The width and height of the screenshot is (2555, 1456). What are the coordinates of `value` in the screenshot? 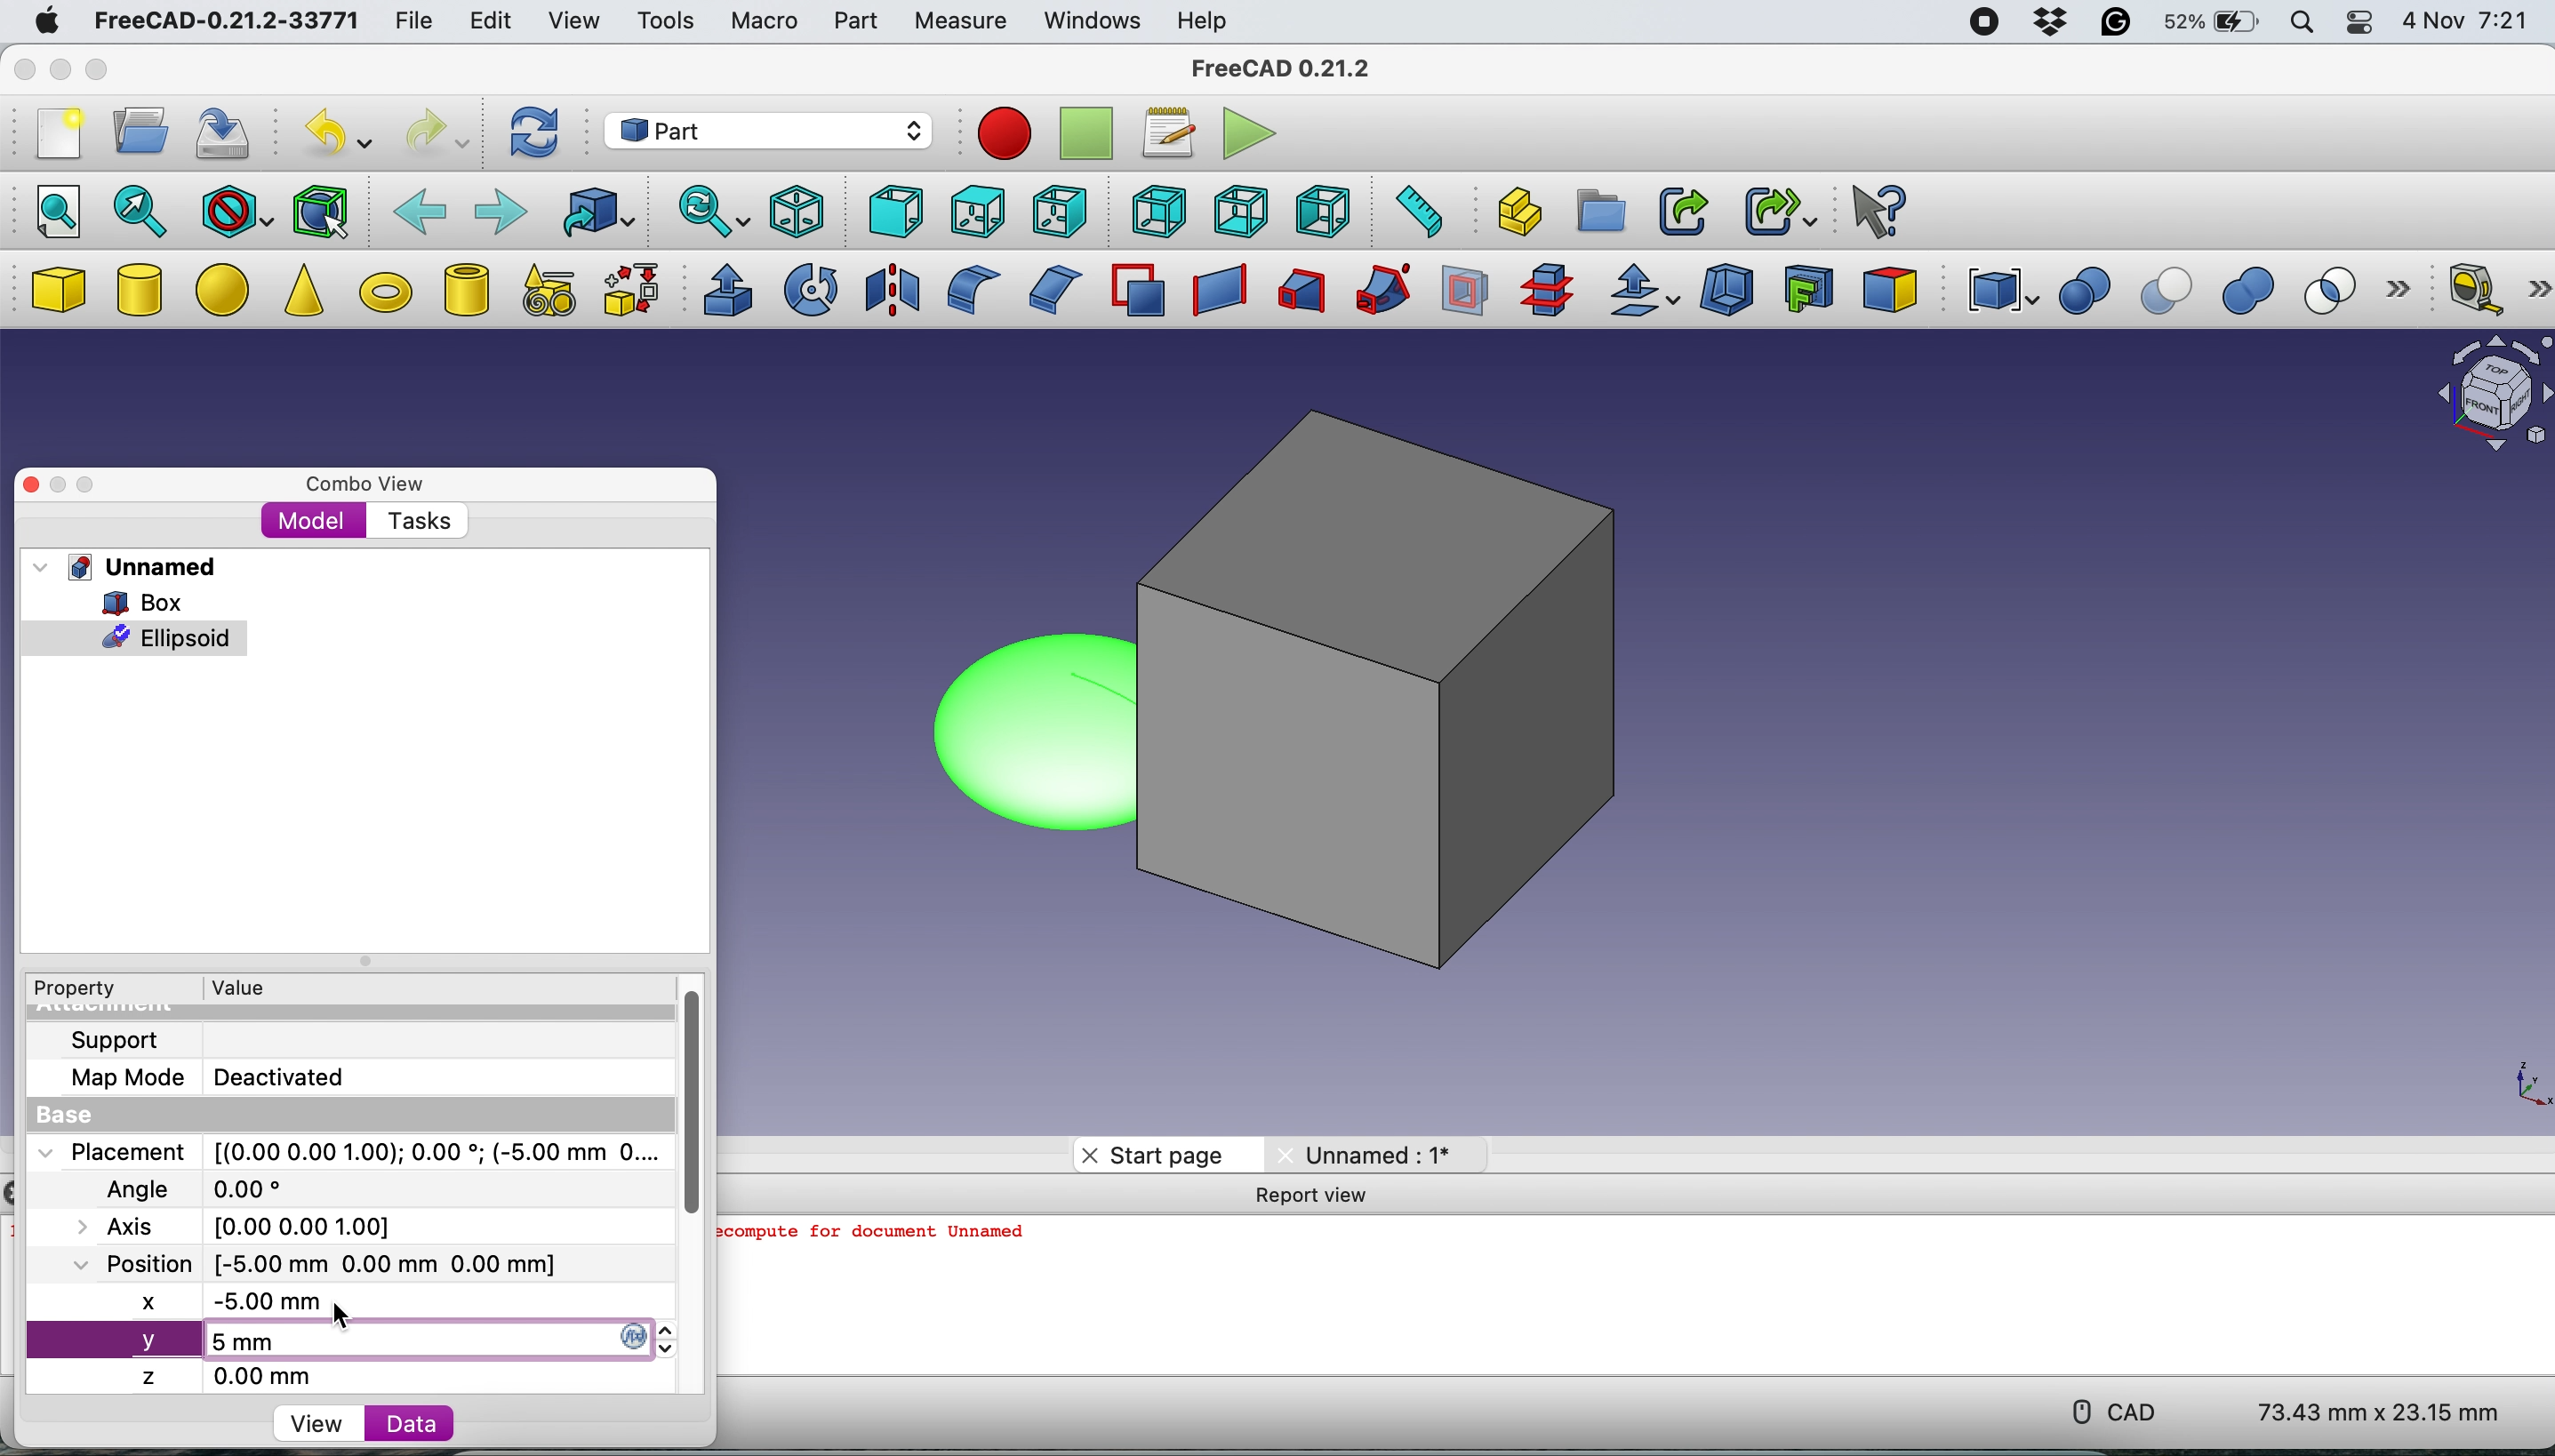 It's located at (236, 987).